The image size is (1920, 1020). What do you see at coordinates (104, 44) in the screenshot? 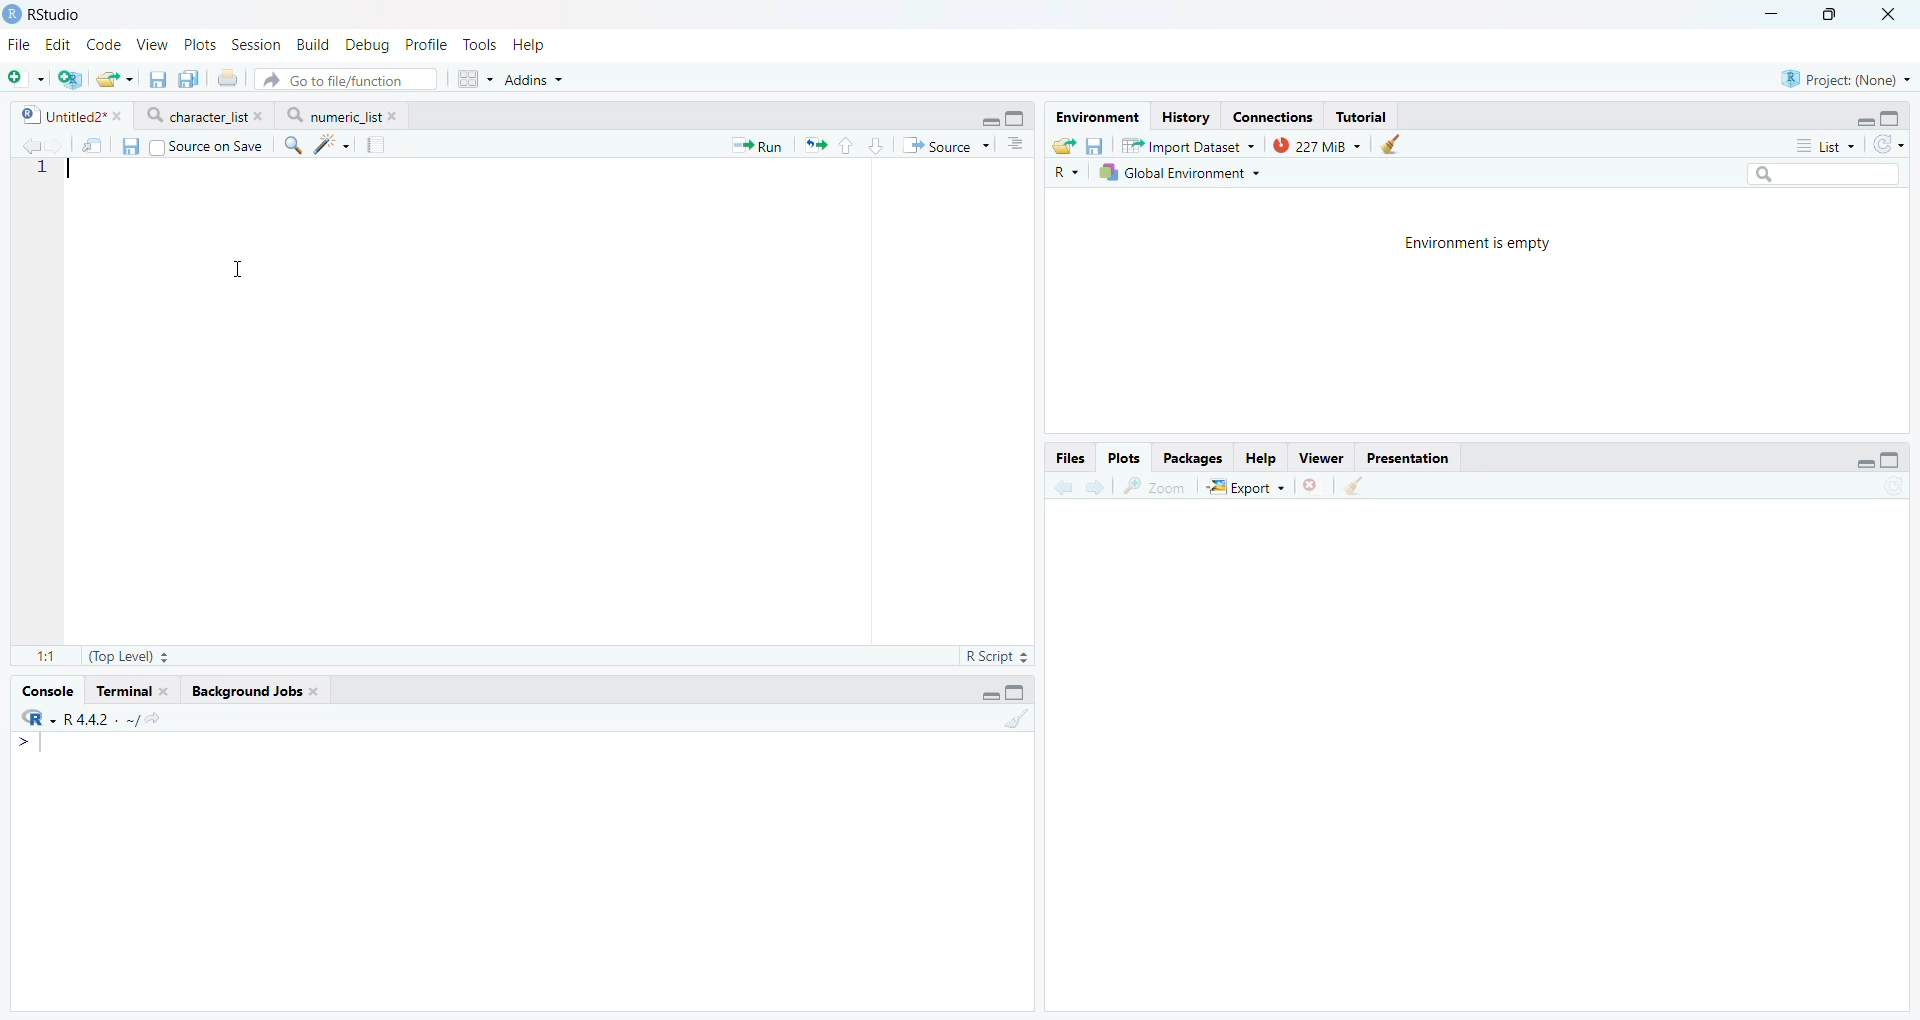
I see `Code` at bounding box center [104, 44].